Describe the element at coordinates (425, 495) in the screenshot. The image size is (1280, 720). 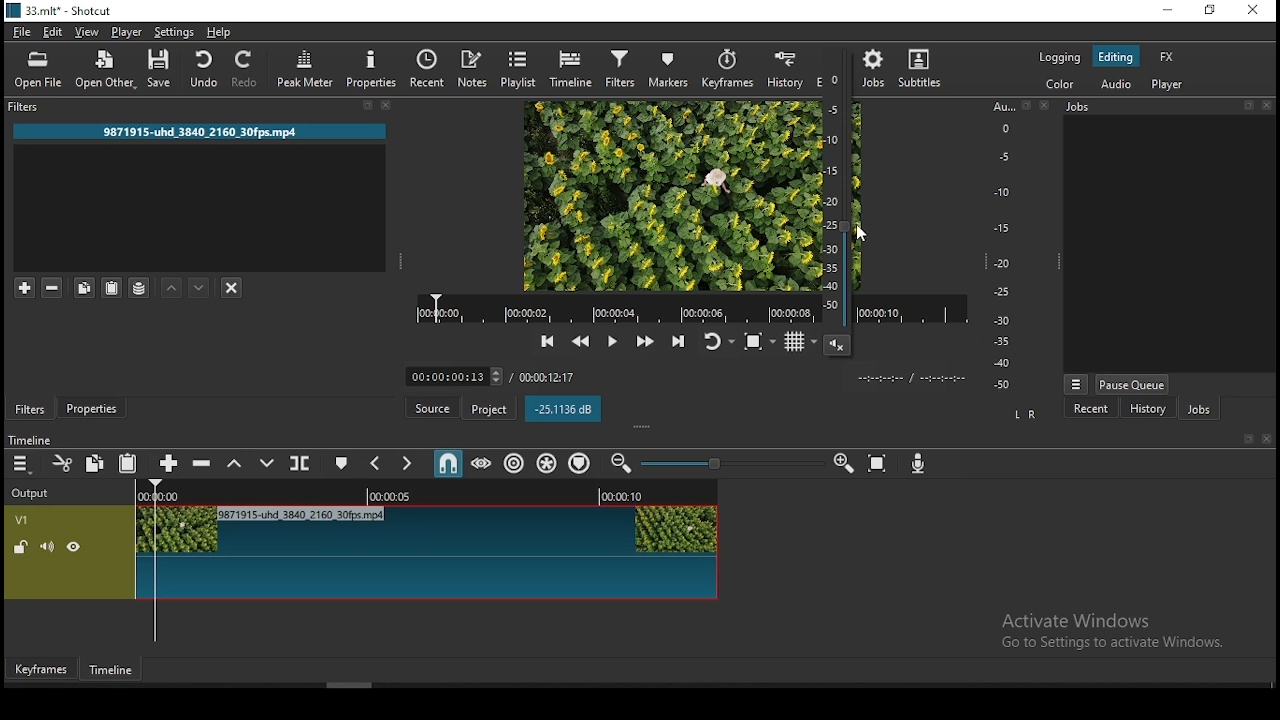
I see `Timeline Track` at that location.